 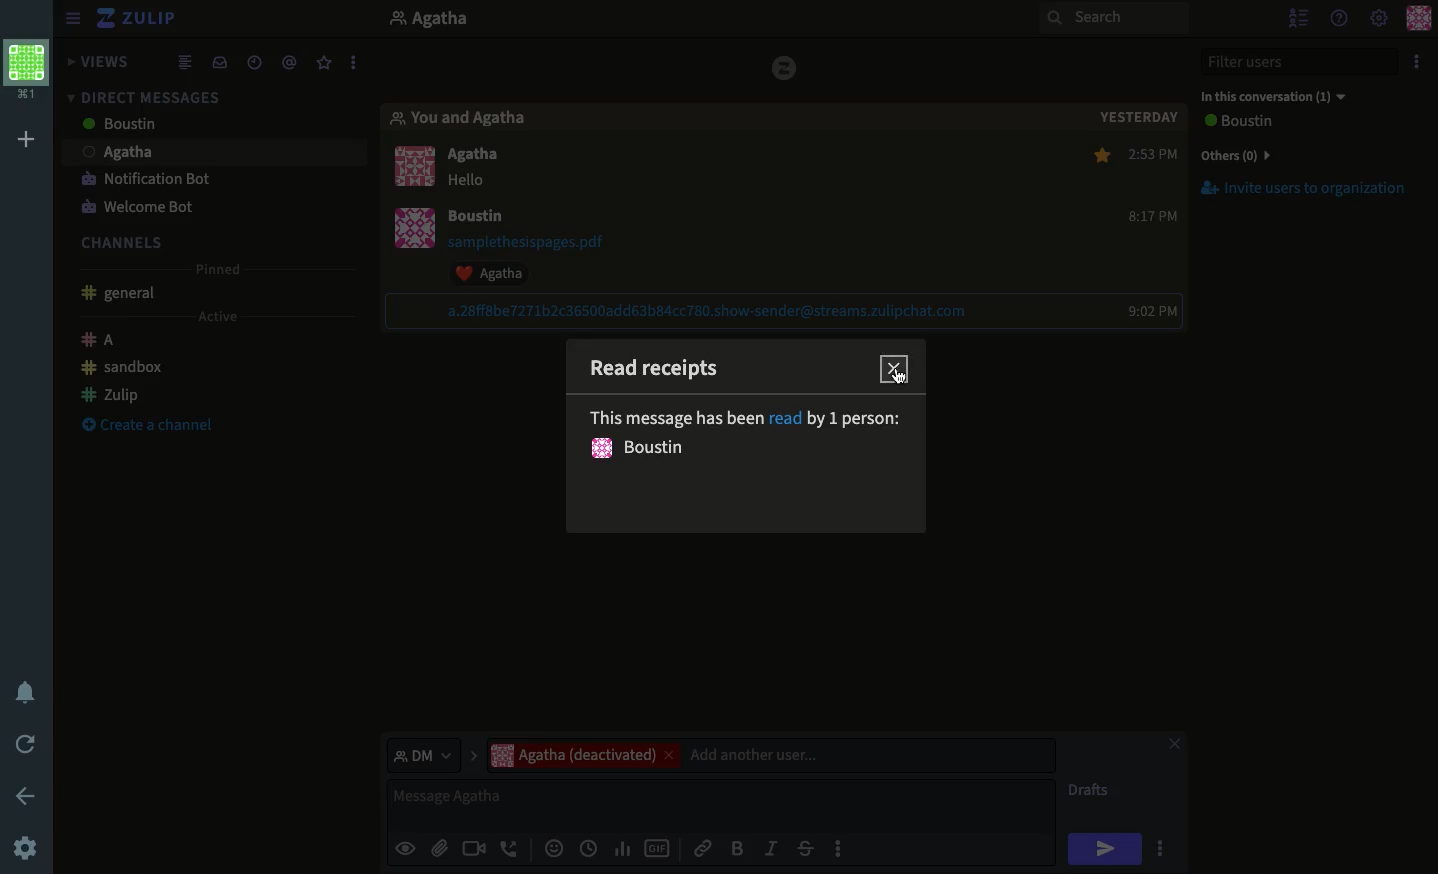 What do you see at coordinates (254, 60) in the screenshot?
I see `Time` at bounding box center [254, 60].